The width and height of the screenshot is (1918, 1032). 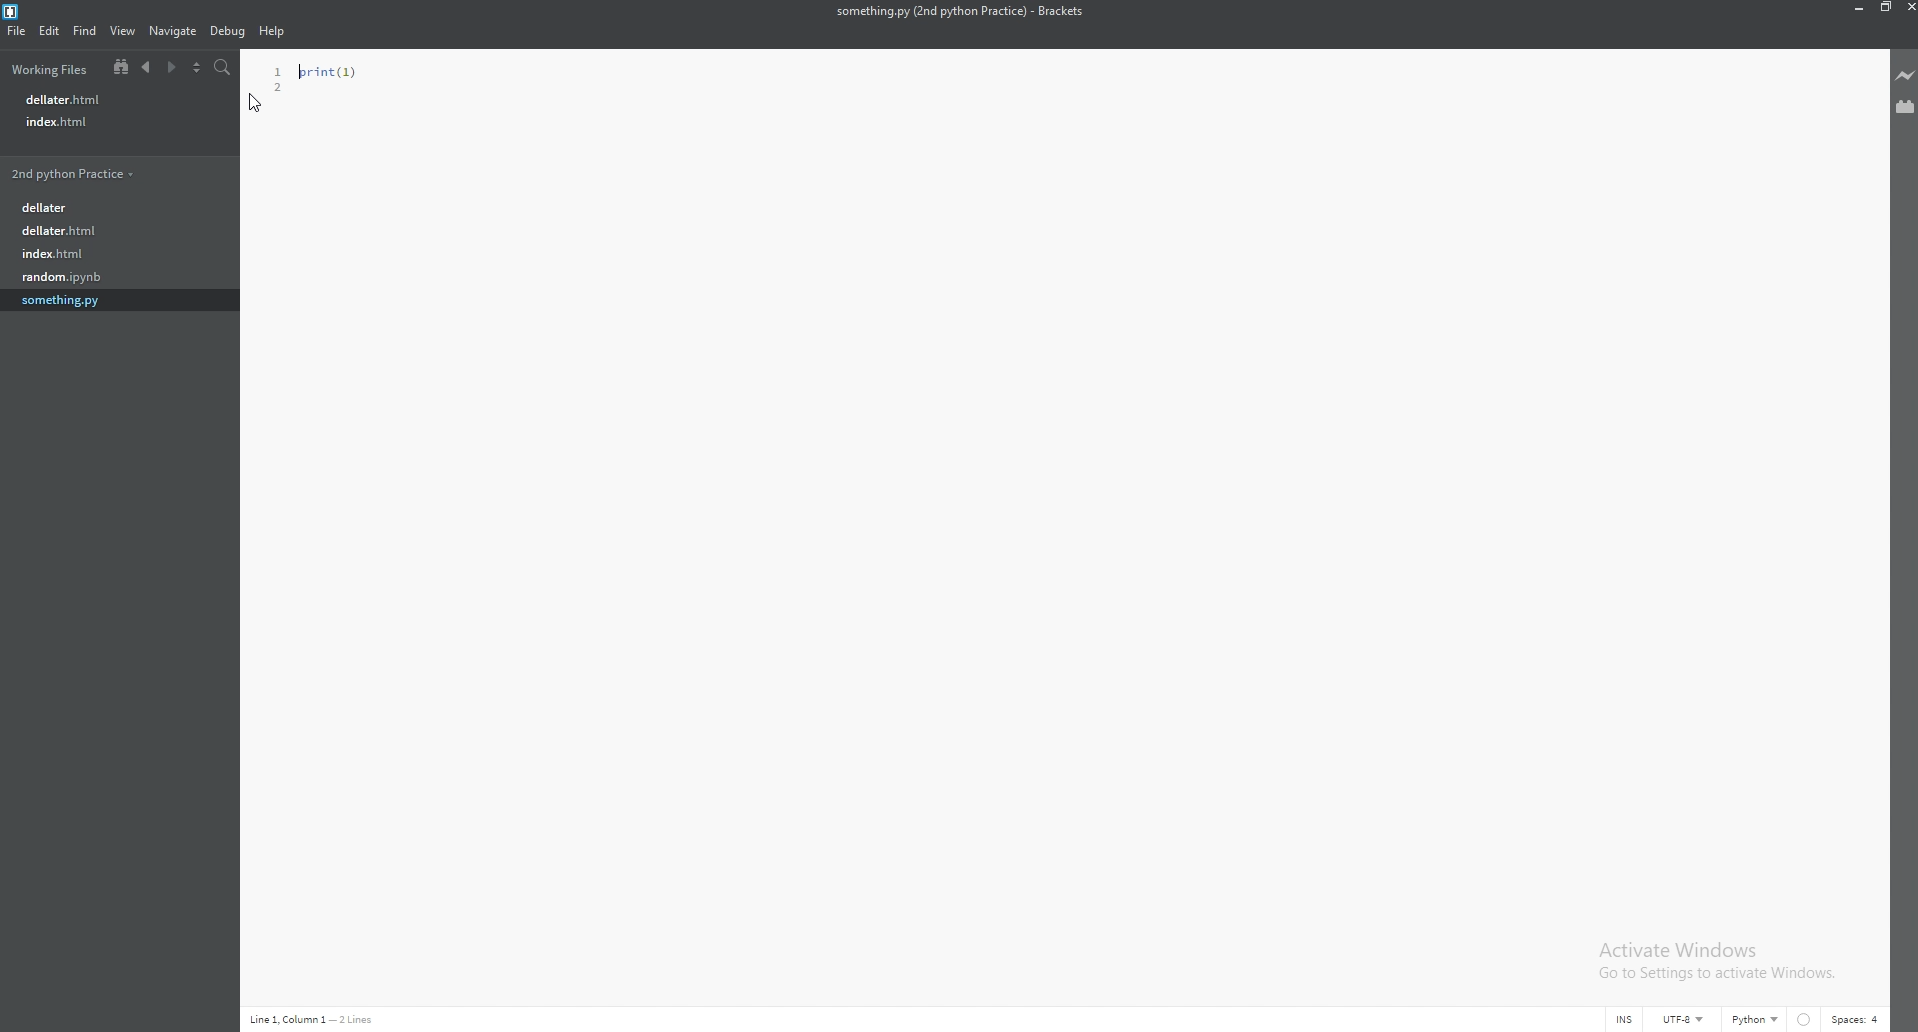 I want to click on next, so click(x=169, y=67).